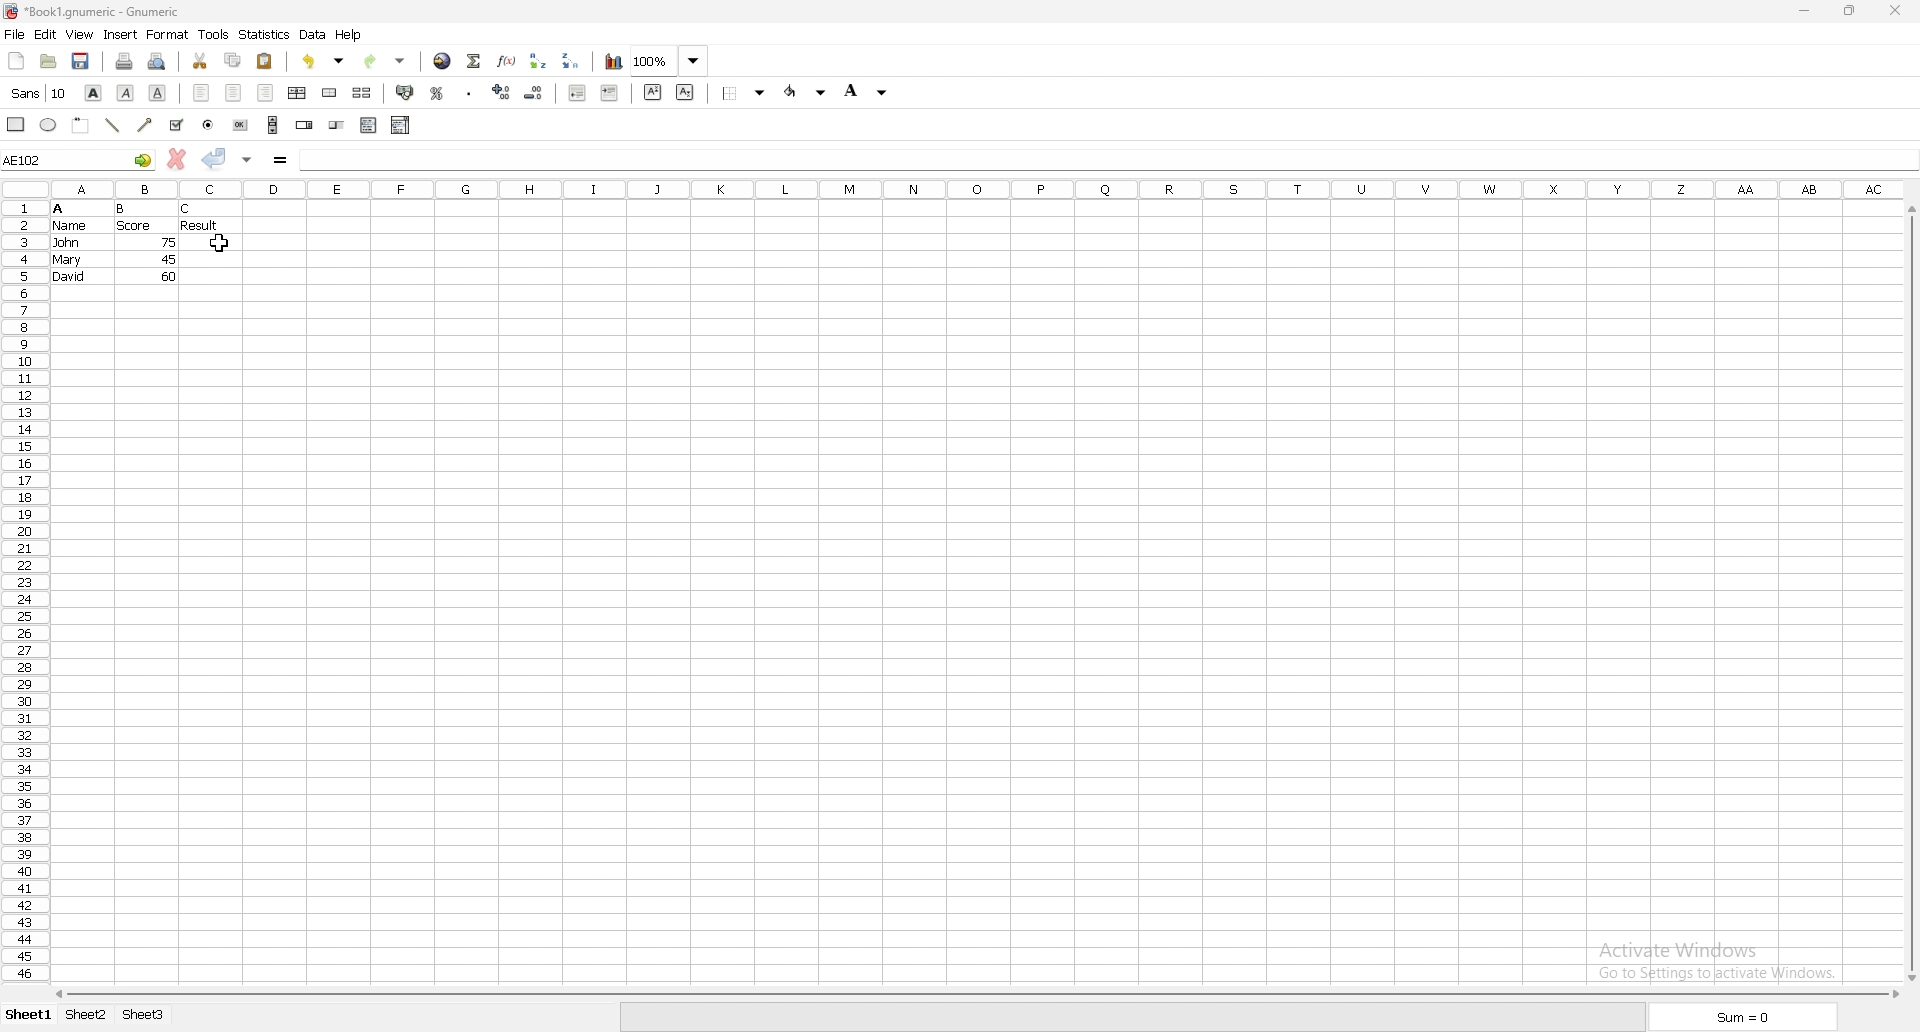  Describe the element at coordinates (45, 35) in the screenshot. I see `edit` at that location.